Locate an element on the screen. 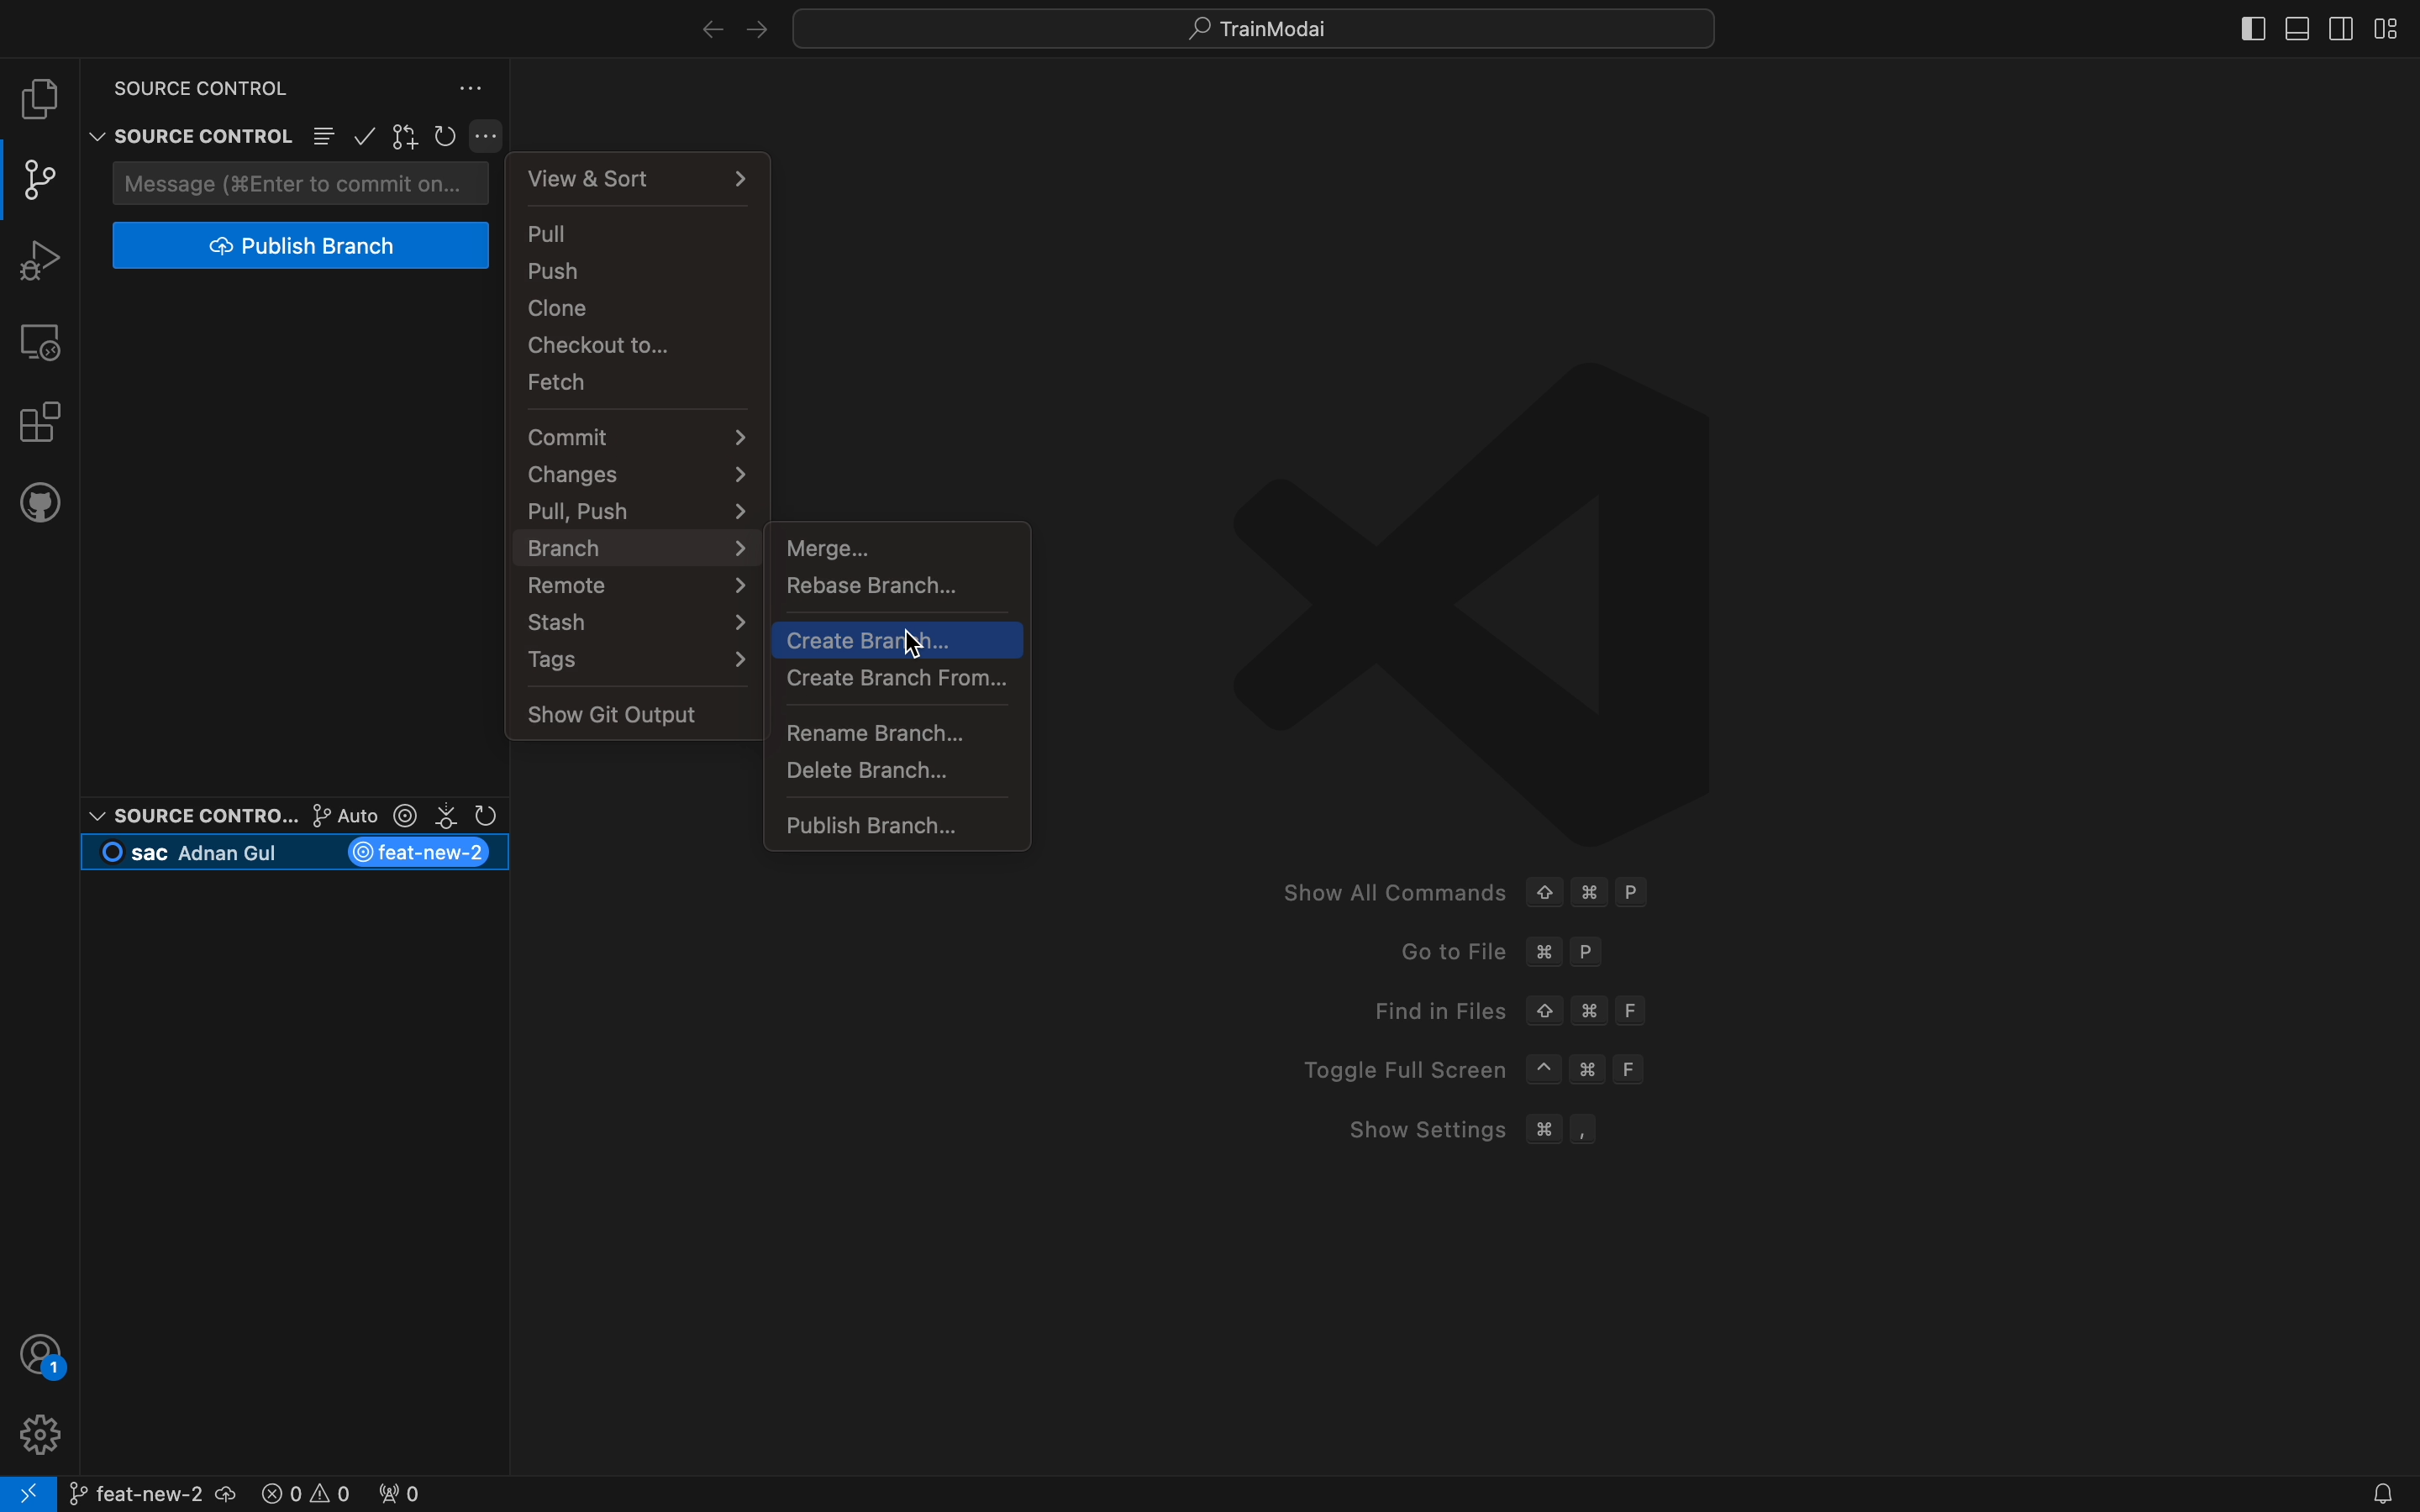  git lens options is located at coordinates (398, 816).